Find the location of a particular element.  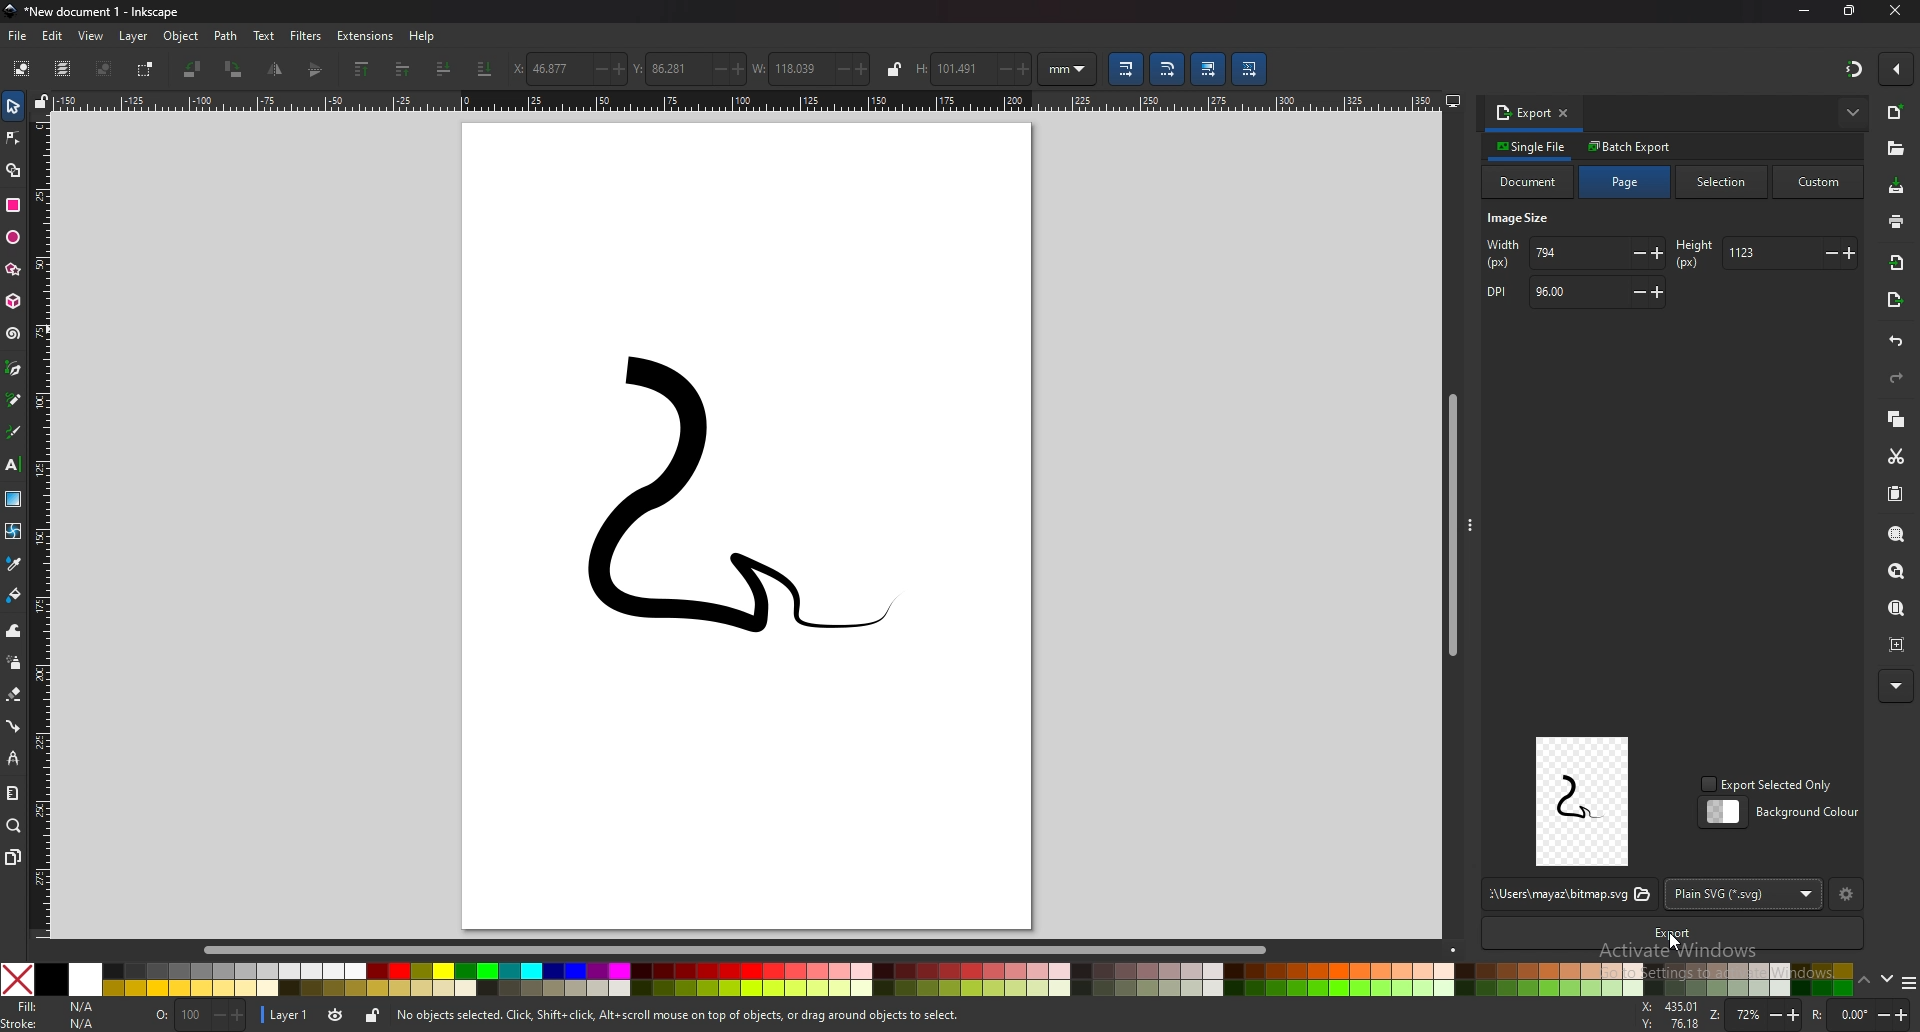

export selected only is located at coordinates (1770, 785).